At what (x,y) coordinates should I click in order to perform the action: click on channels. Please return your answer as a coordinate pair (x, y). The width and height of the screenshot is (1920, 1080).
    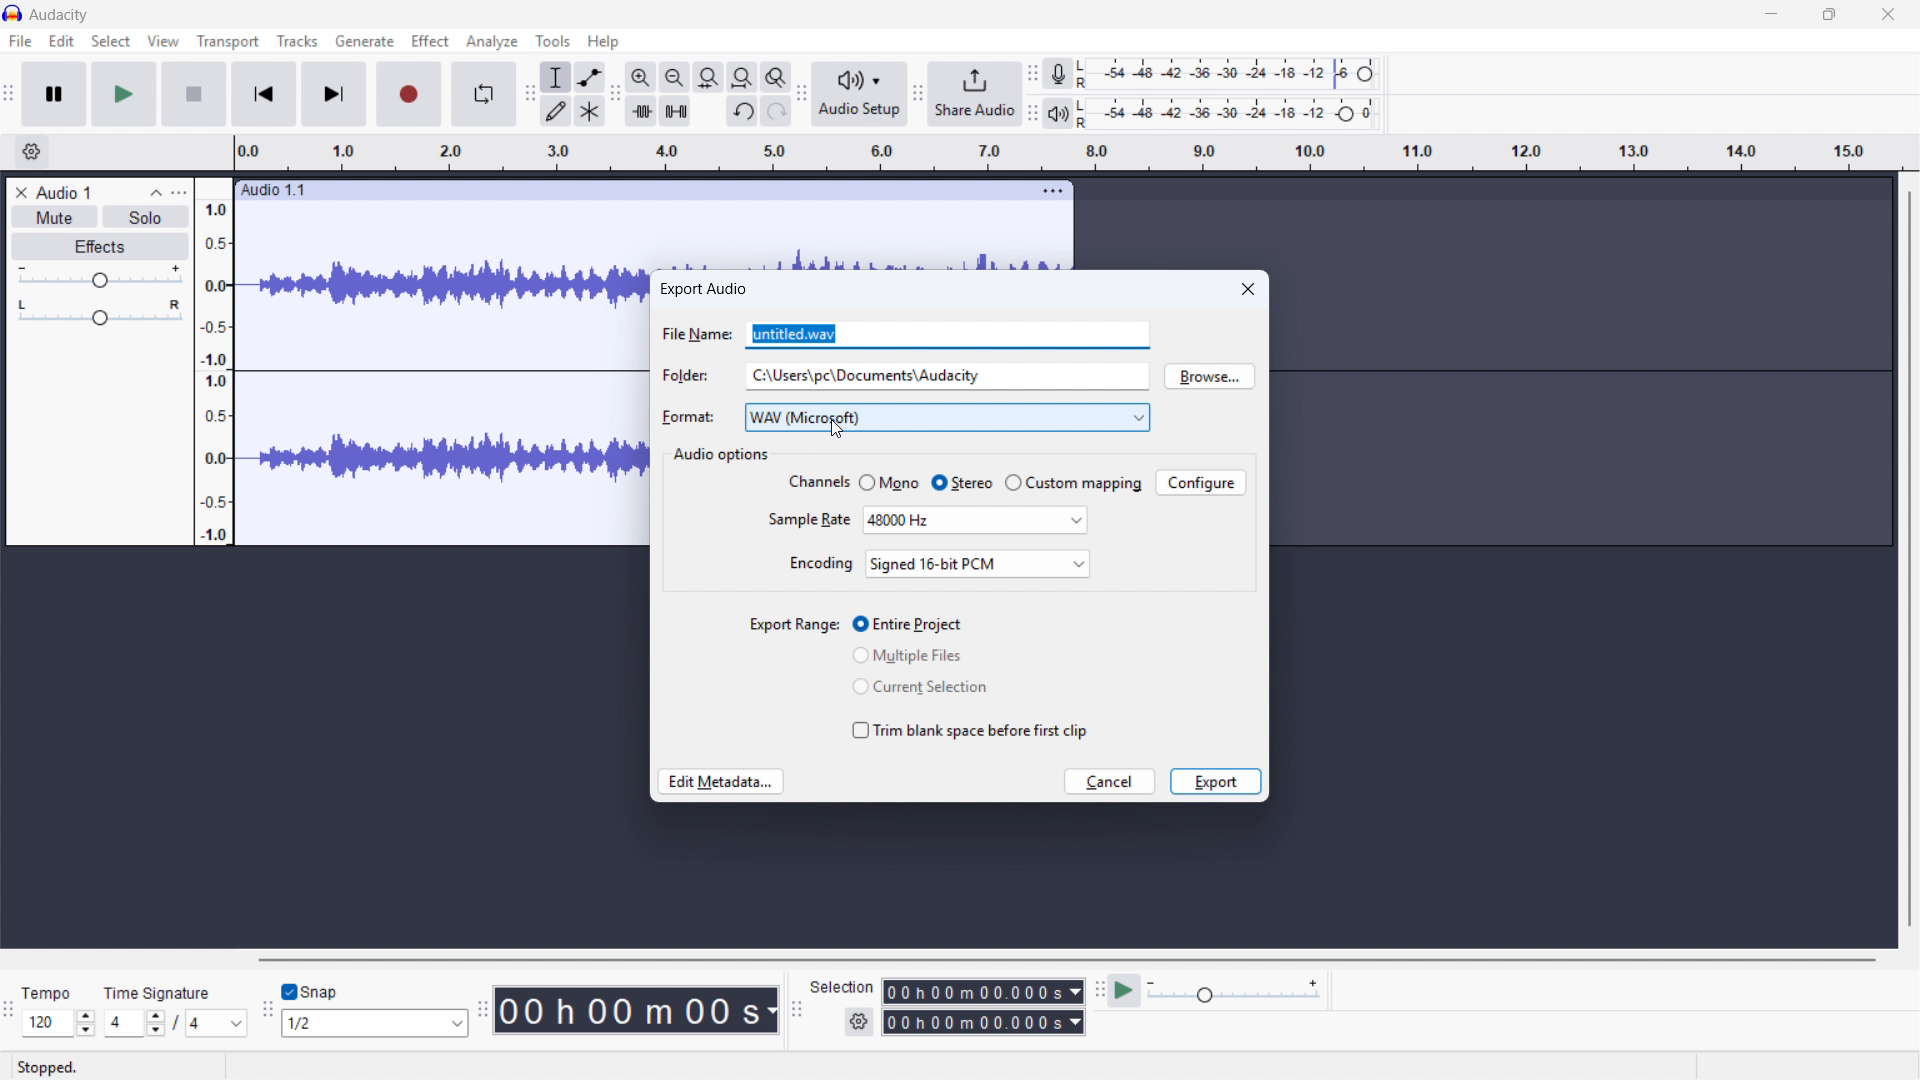
    Looking at the image, I should click on (817, 484).